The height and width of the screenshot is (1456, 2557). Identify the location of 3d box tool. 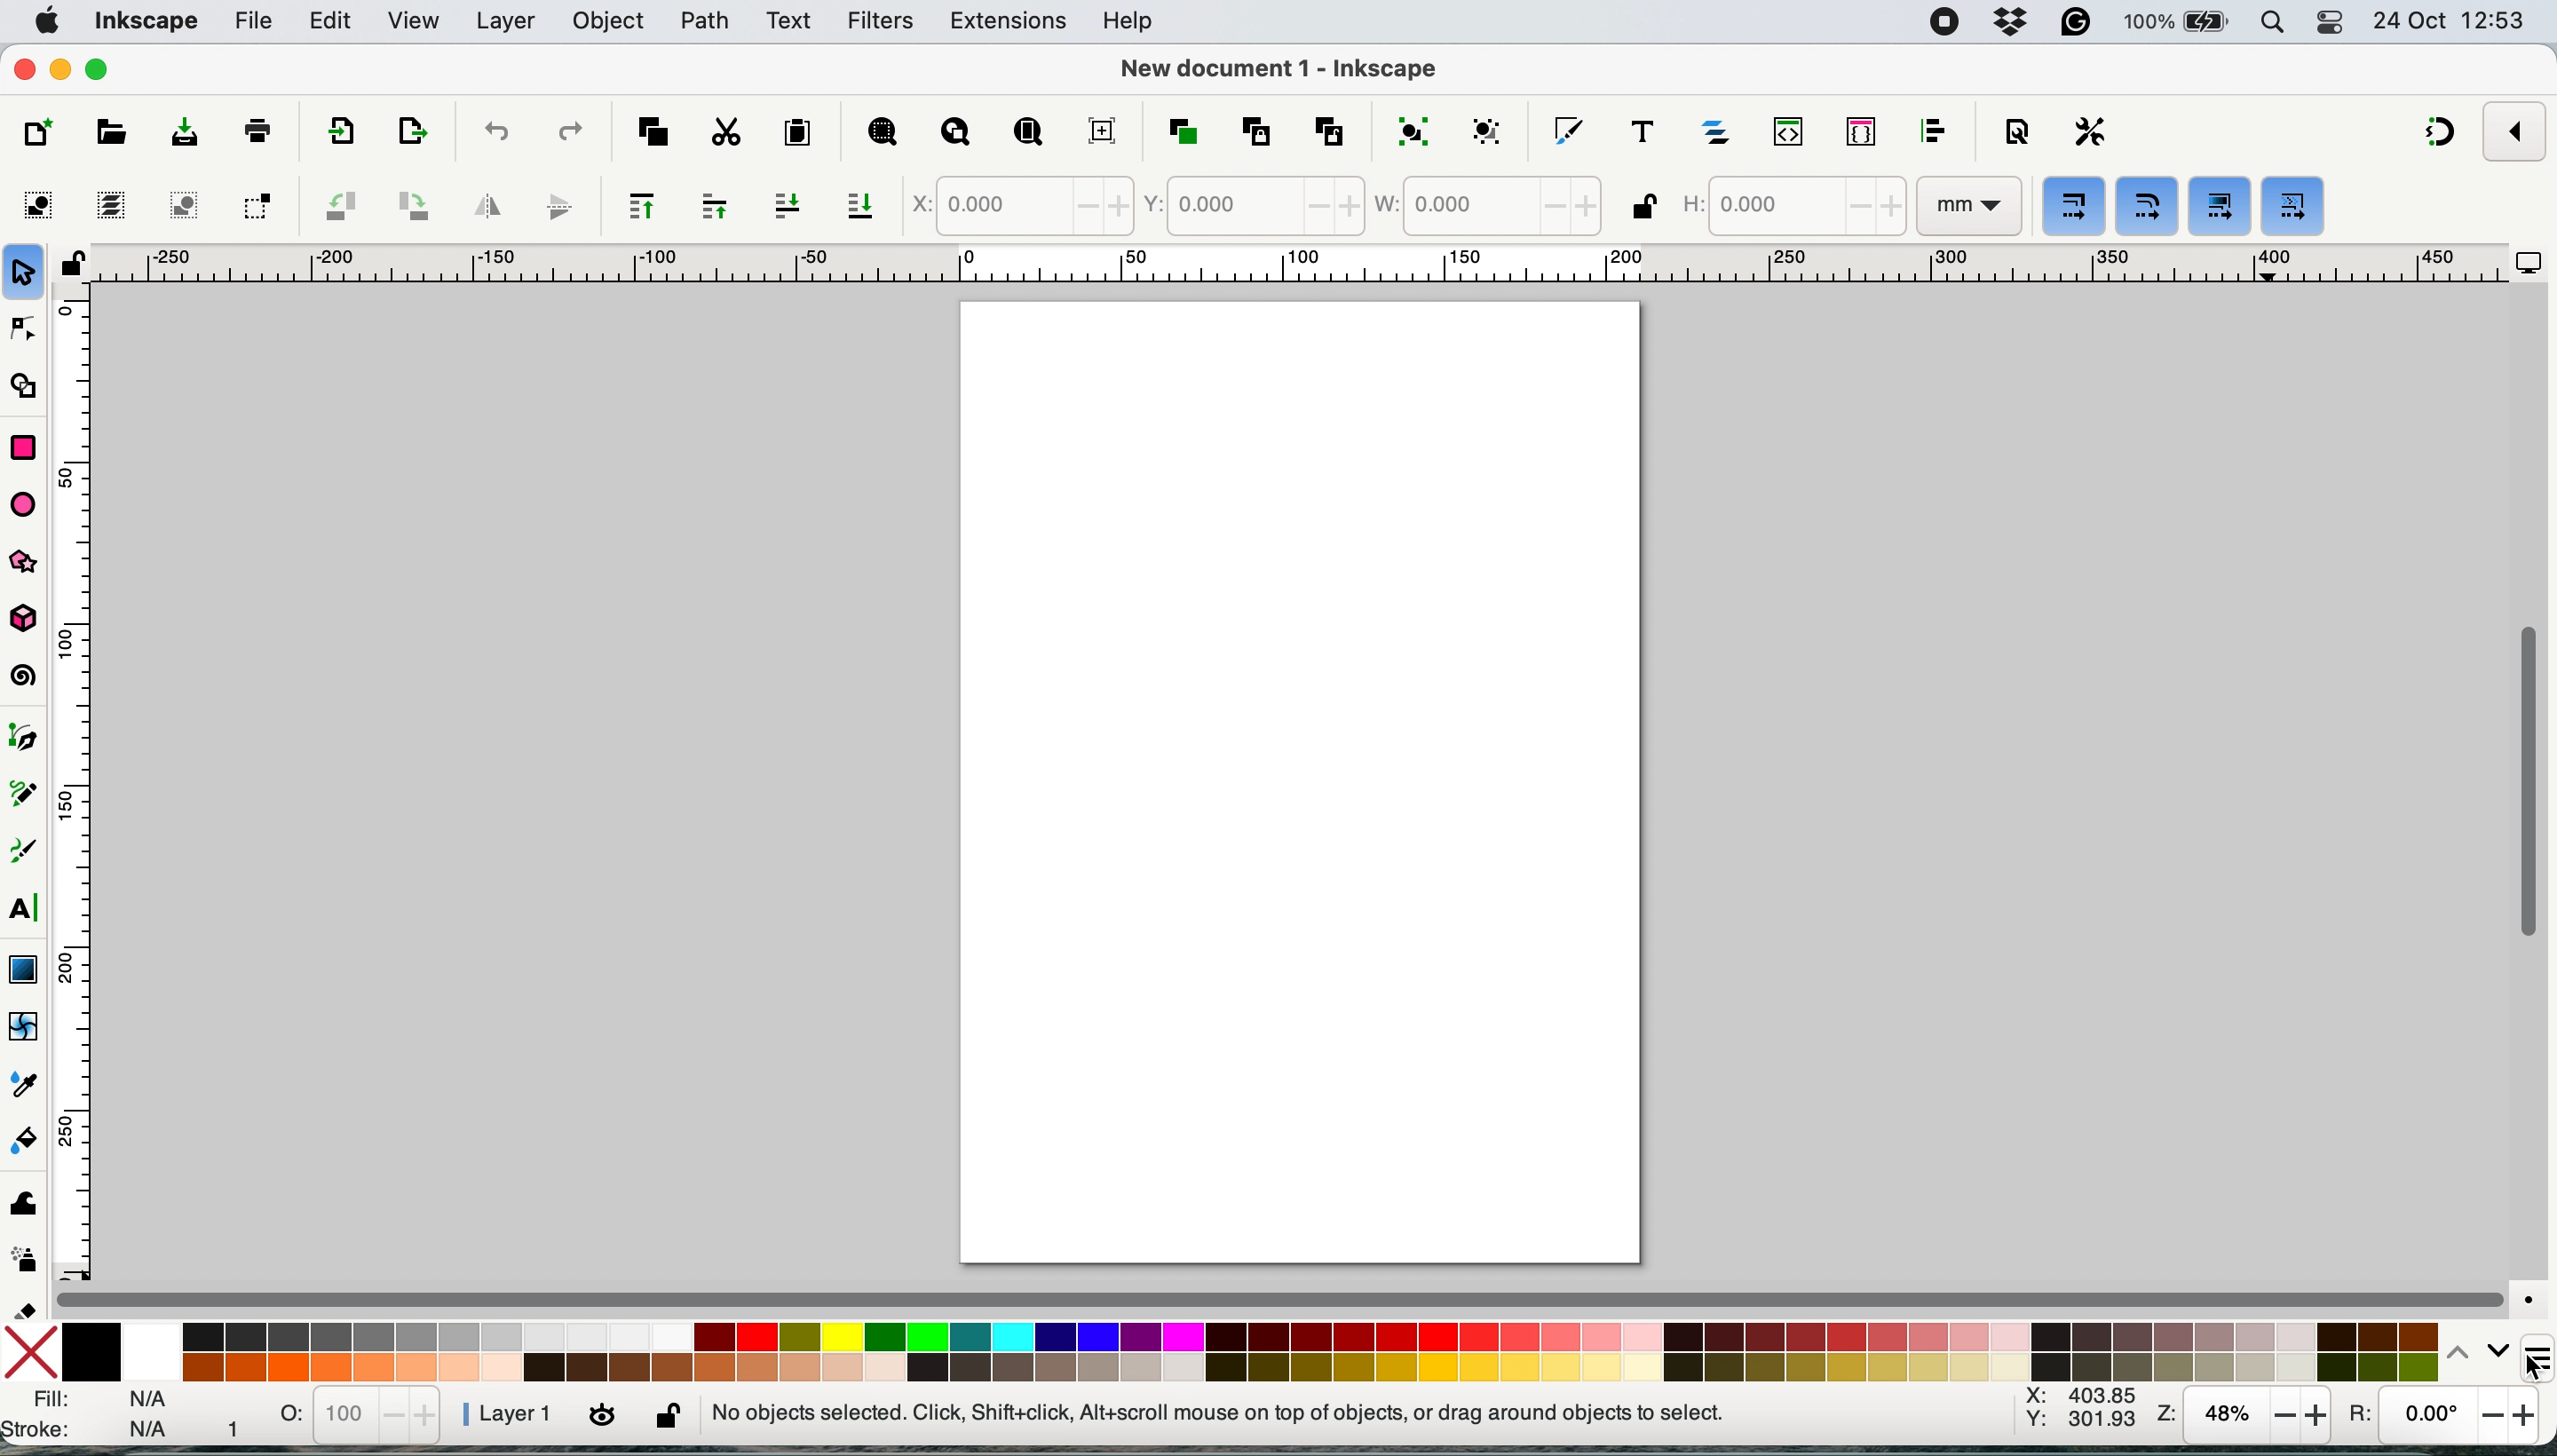
(29, 618).